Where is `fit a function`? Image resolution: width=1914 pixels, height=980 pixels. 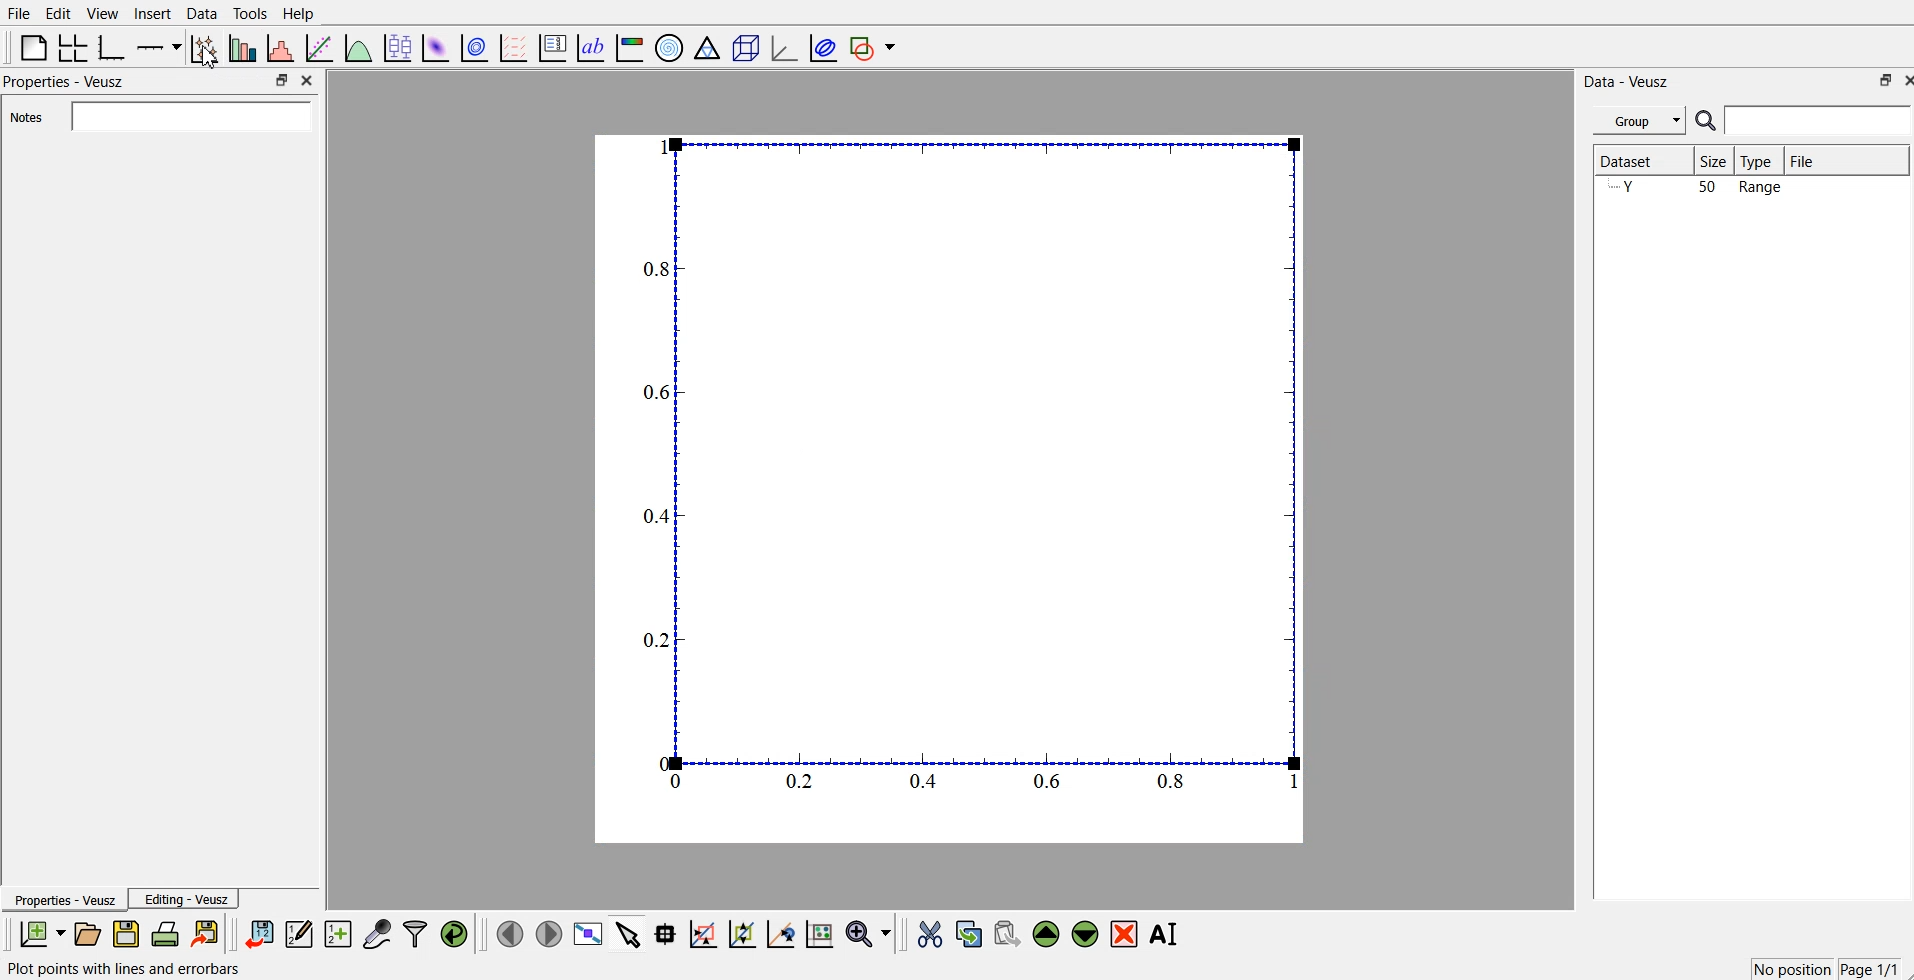
fit a function is located at coordinates (322, 46).